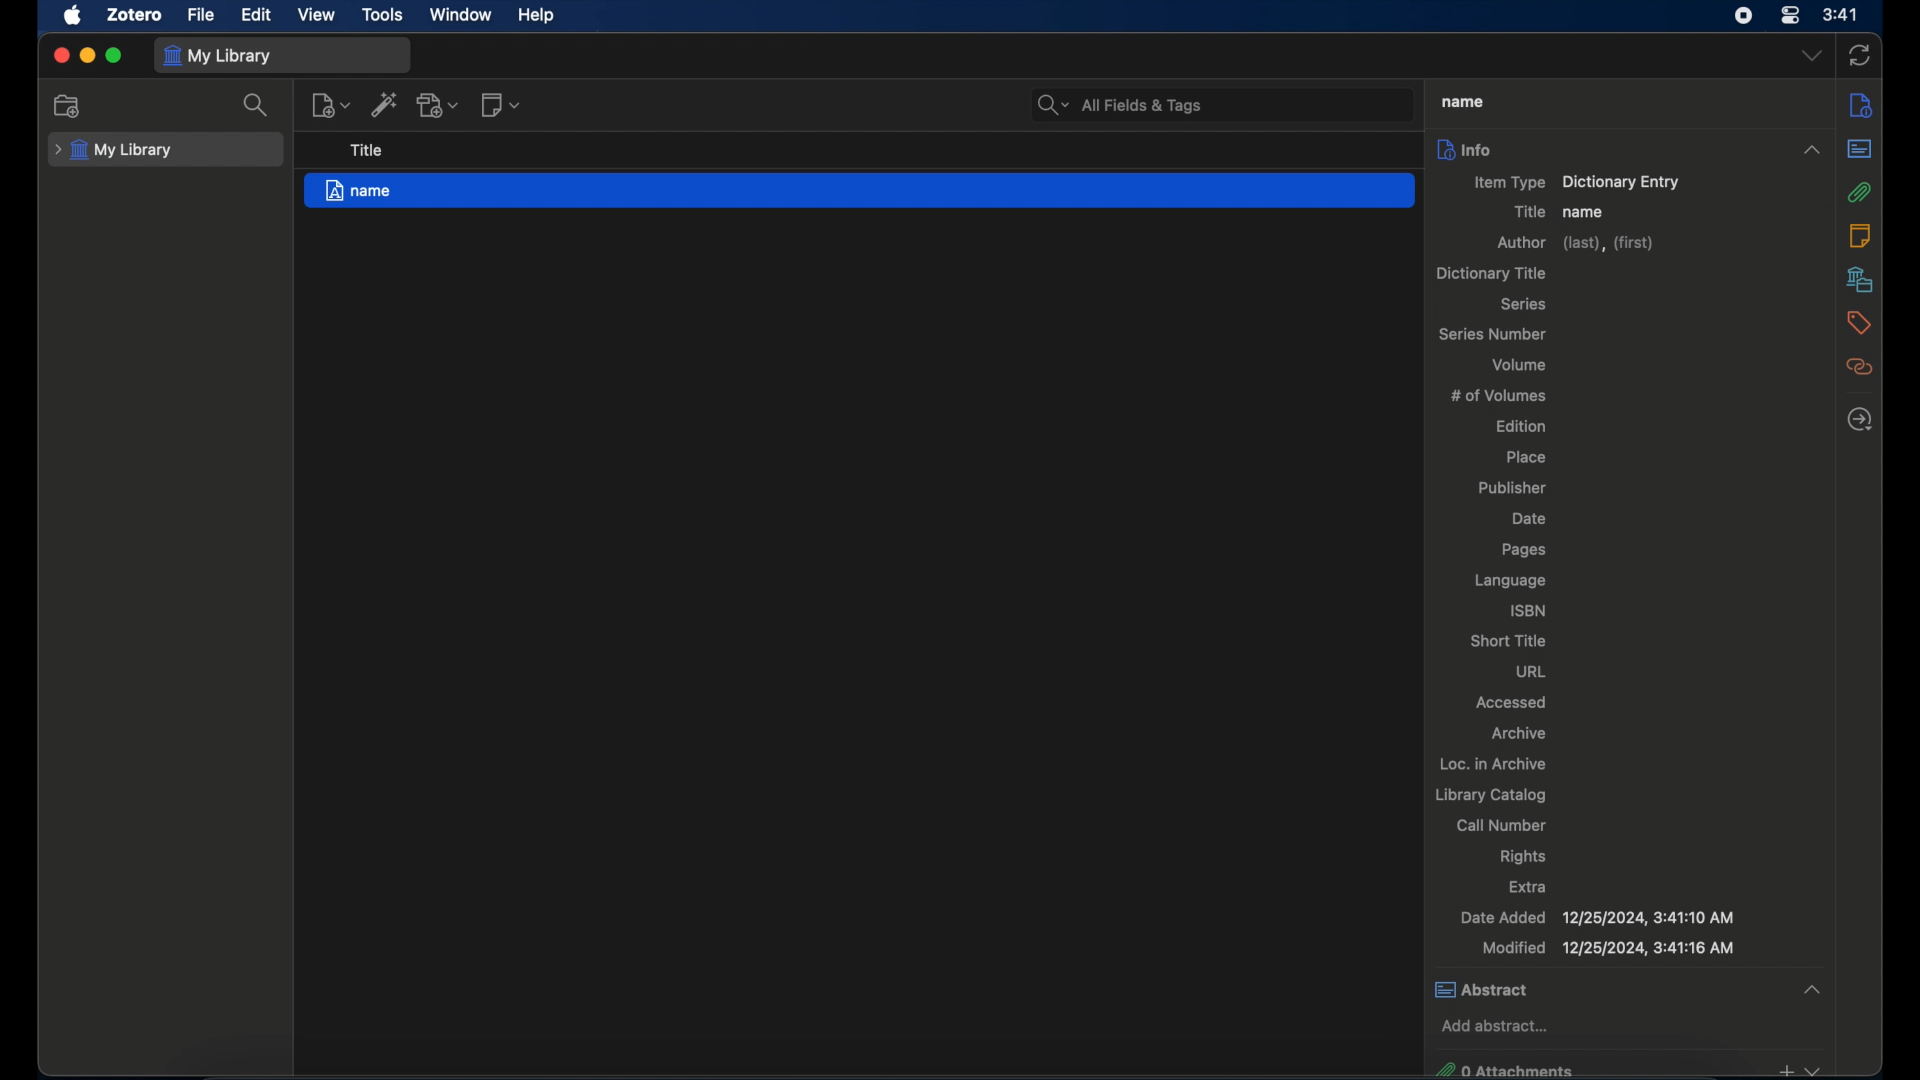  What do you see at coordinates (1495, 333) in the screenshot?
I see `series number` at bounding box center [1495, 333].